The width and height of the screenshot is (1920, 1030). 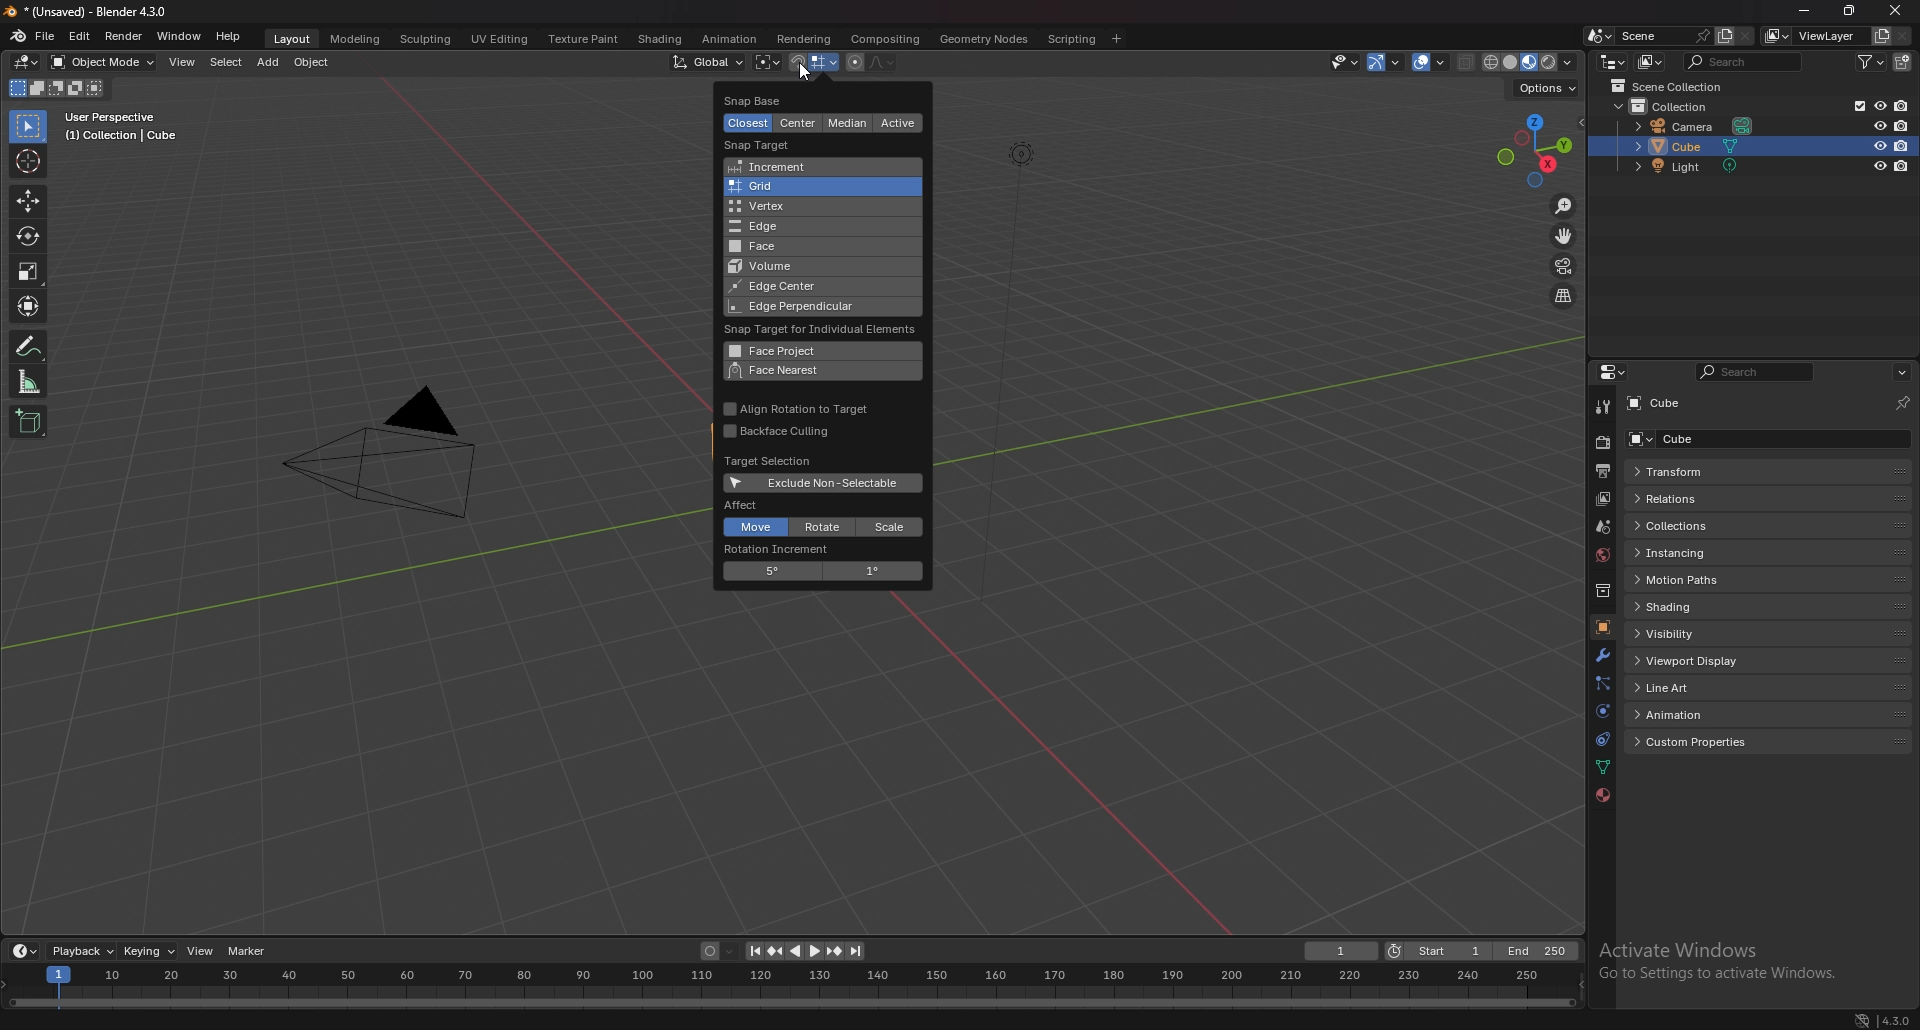 What do you see at coordinates (498, 38) in the screenshot?
I see `uv editing` at bounding box center [498, 38].